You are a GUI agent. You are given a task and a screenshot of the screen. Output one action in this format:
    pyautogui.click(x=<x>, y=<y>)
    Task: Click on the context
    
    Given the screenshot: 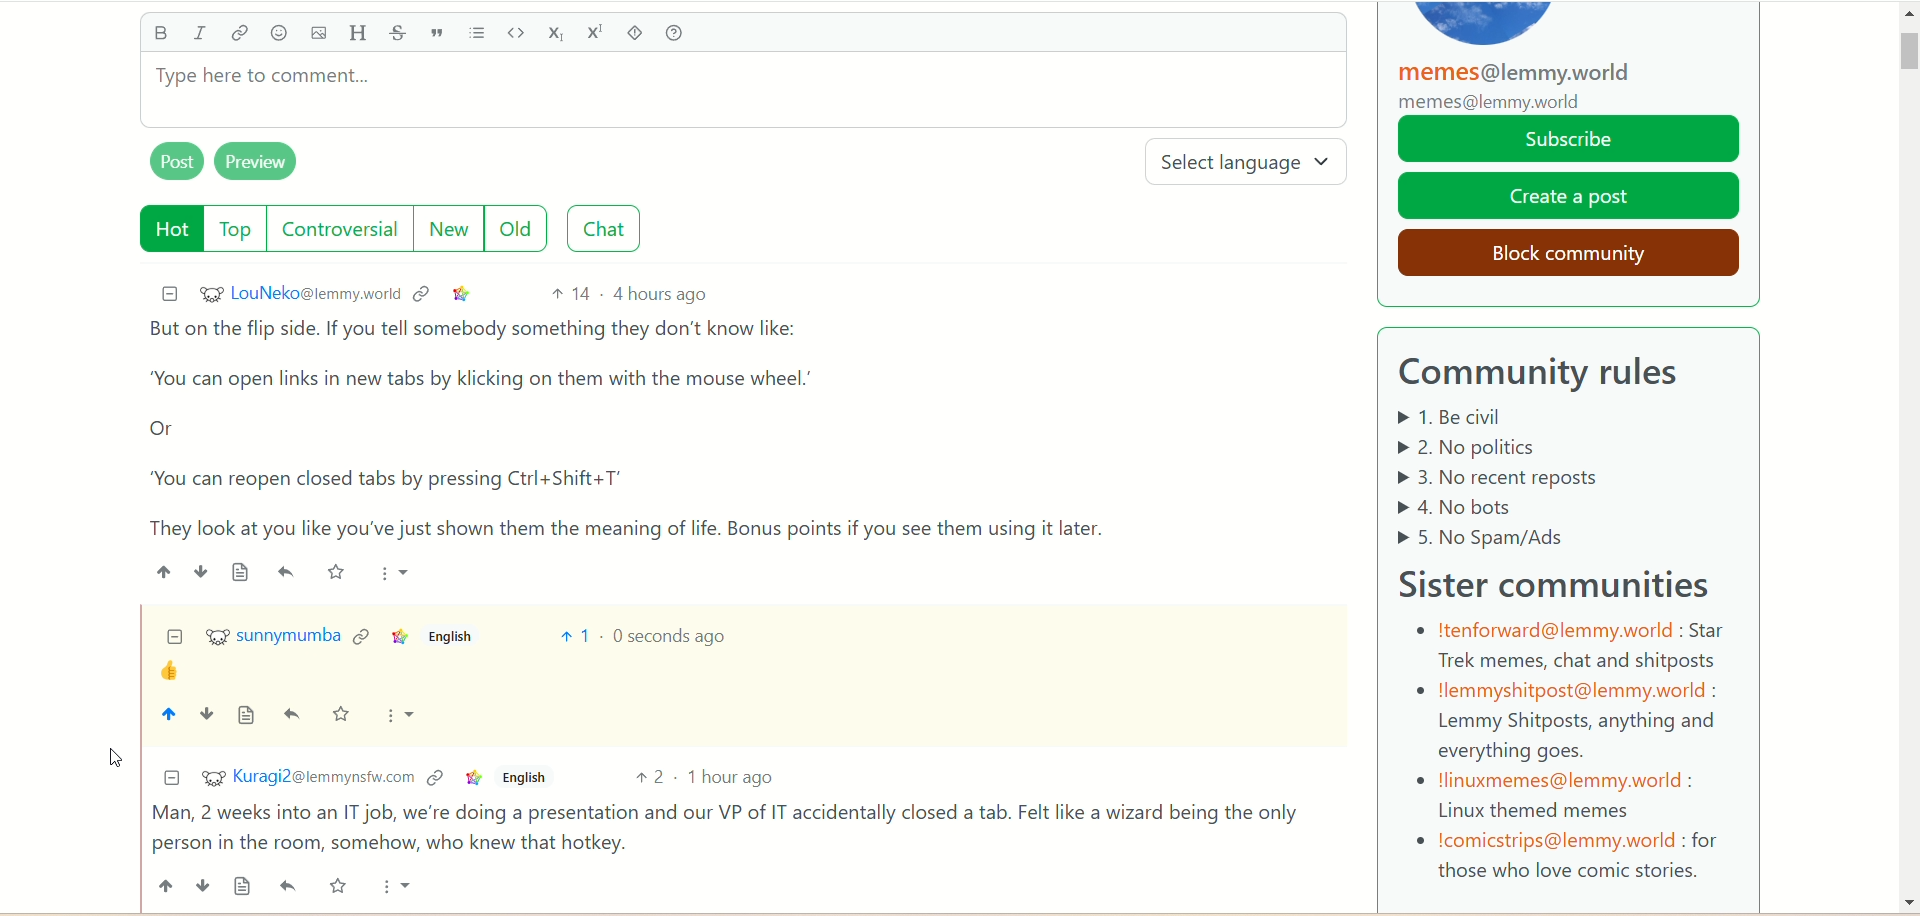 What is the action you would take?
    pyautogui.click(x=425, y=292)
    